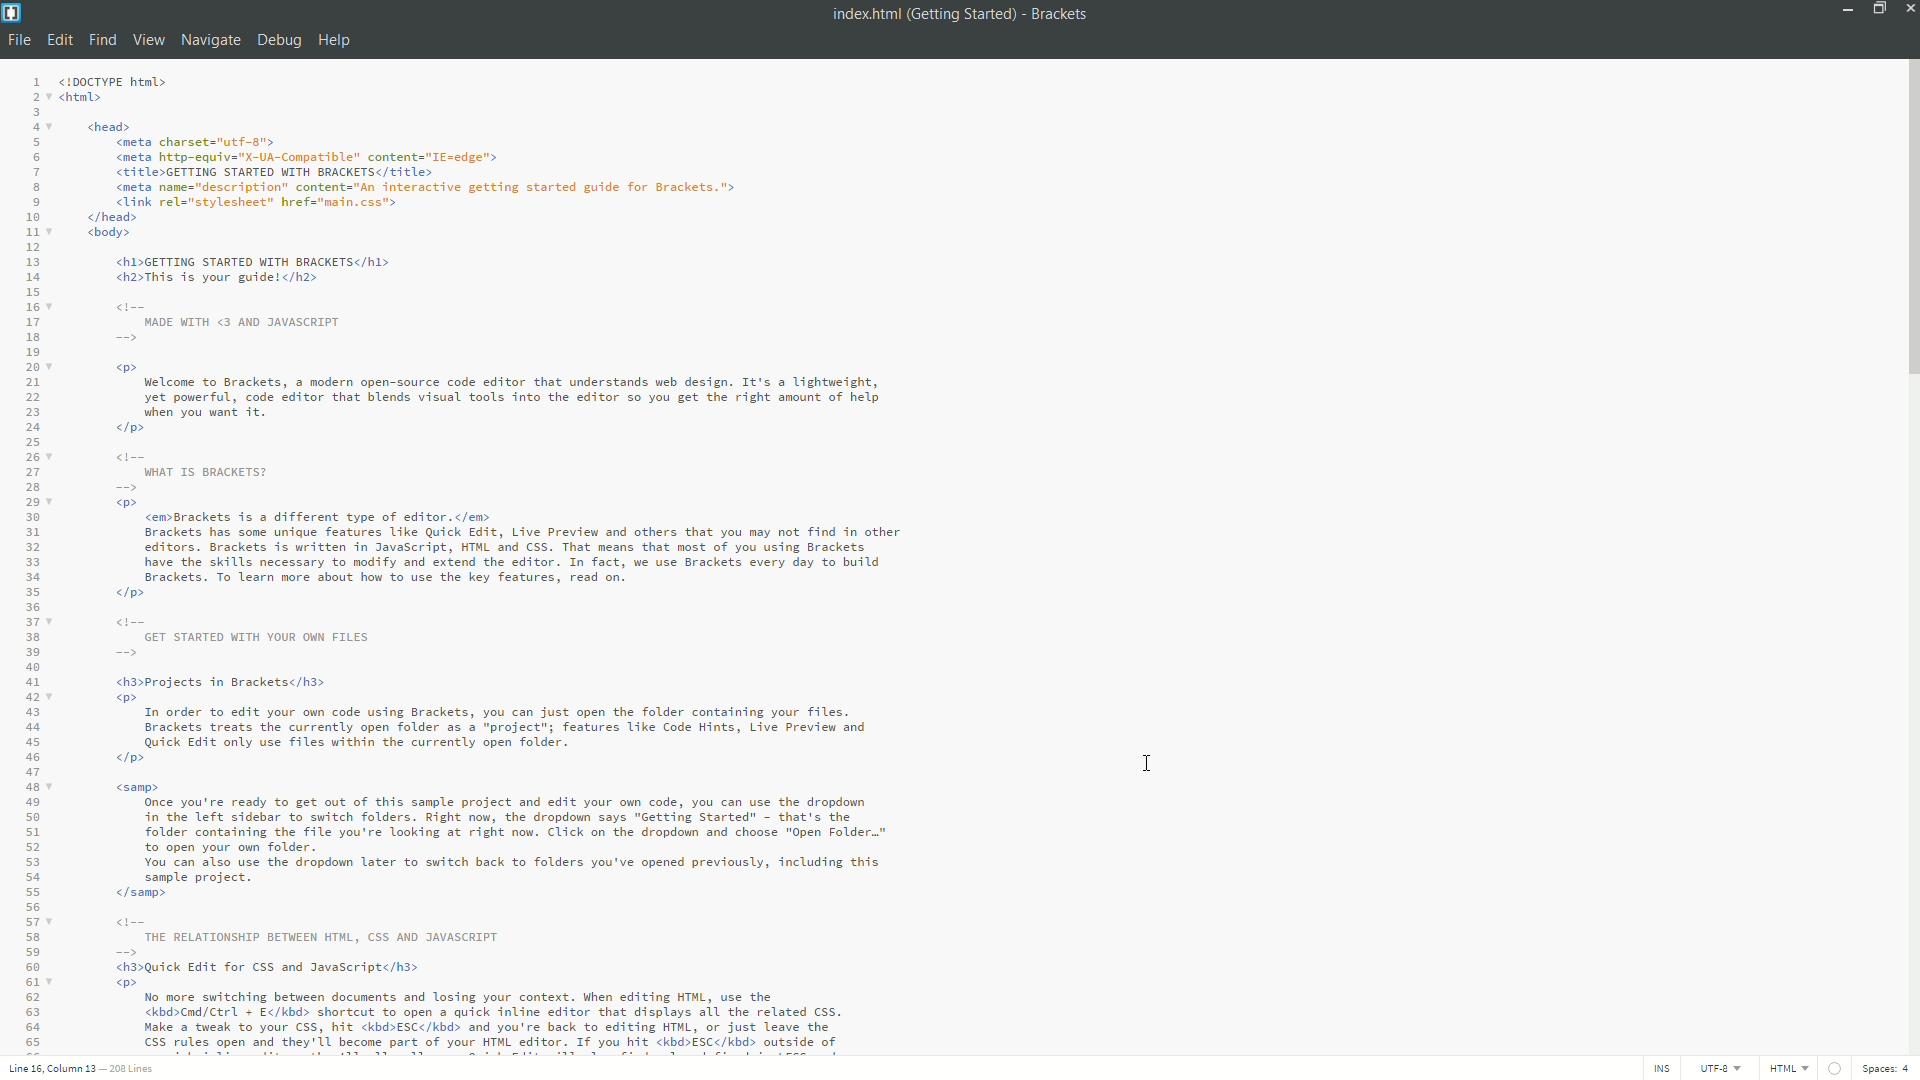 This screenshot has height=1080, width=1920. Describe the element at coordinates (59, 41) in the screenshot. I see `edit menu` at that location.